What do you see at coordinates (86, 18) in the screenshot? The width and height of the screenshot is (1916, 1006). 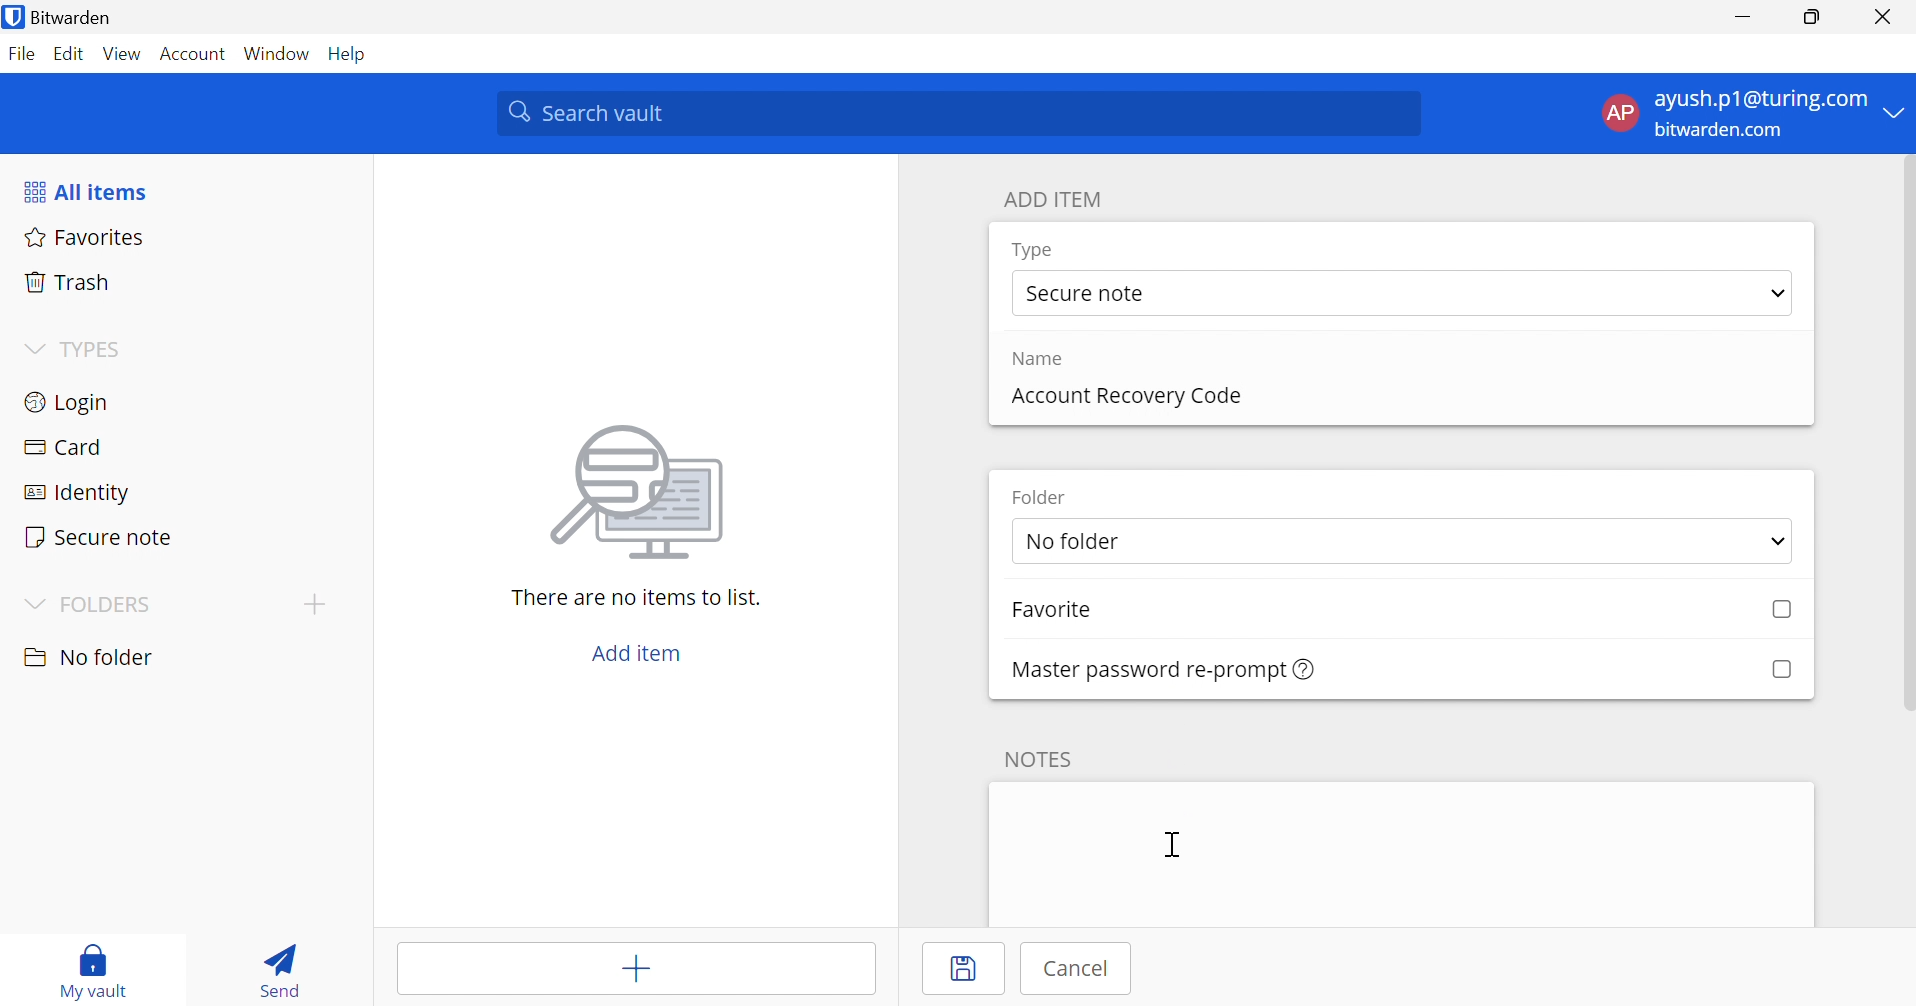 I see `Bitwarden` at bounding box center [86, 18].